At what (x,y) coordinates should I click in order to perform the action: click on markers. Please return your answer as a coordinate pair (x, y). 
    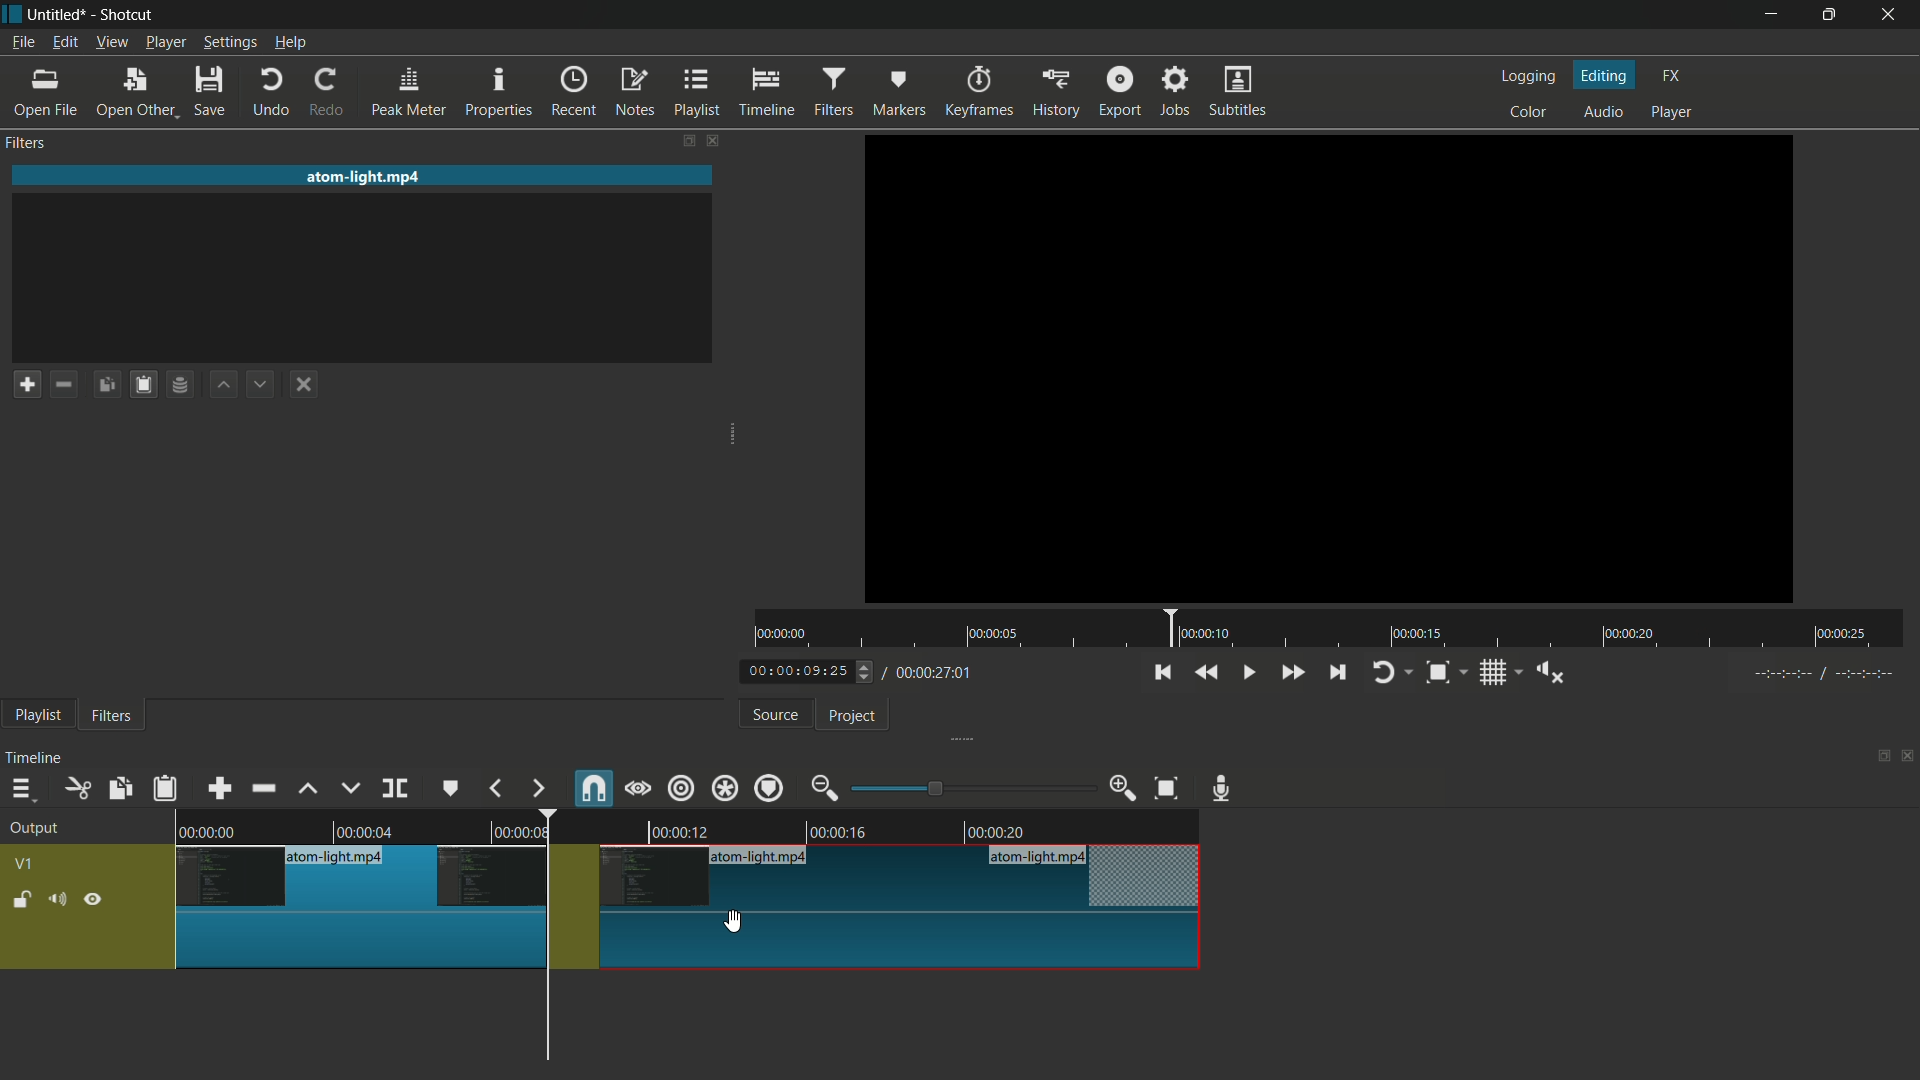
    Looking at the image, I should click on (899, 93).